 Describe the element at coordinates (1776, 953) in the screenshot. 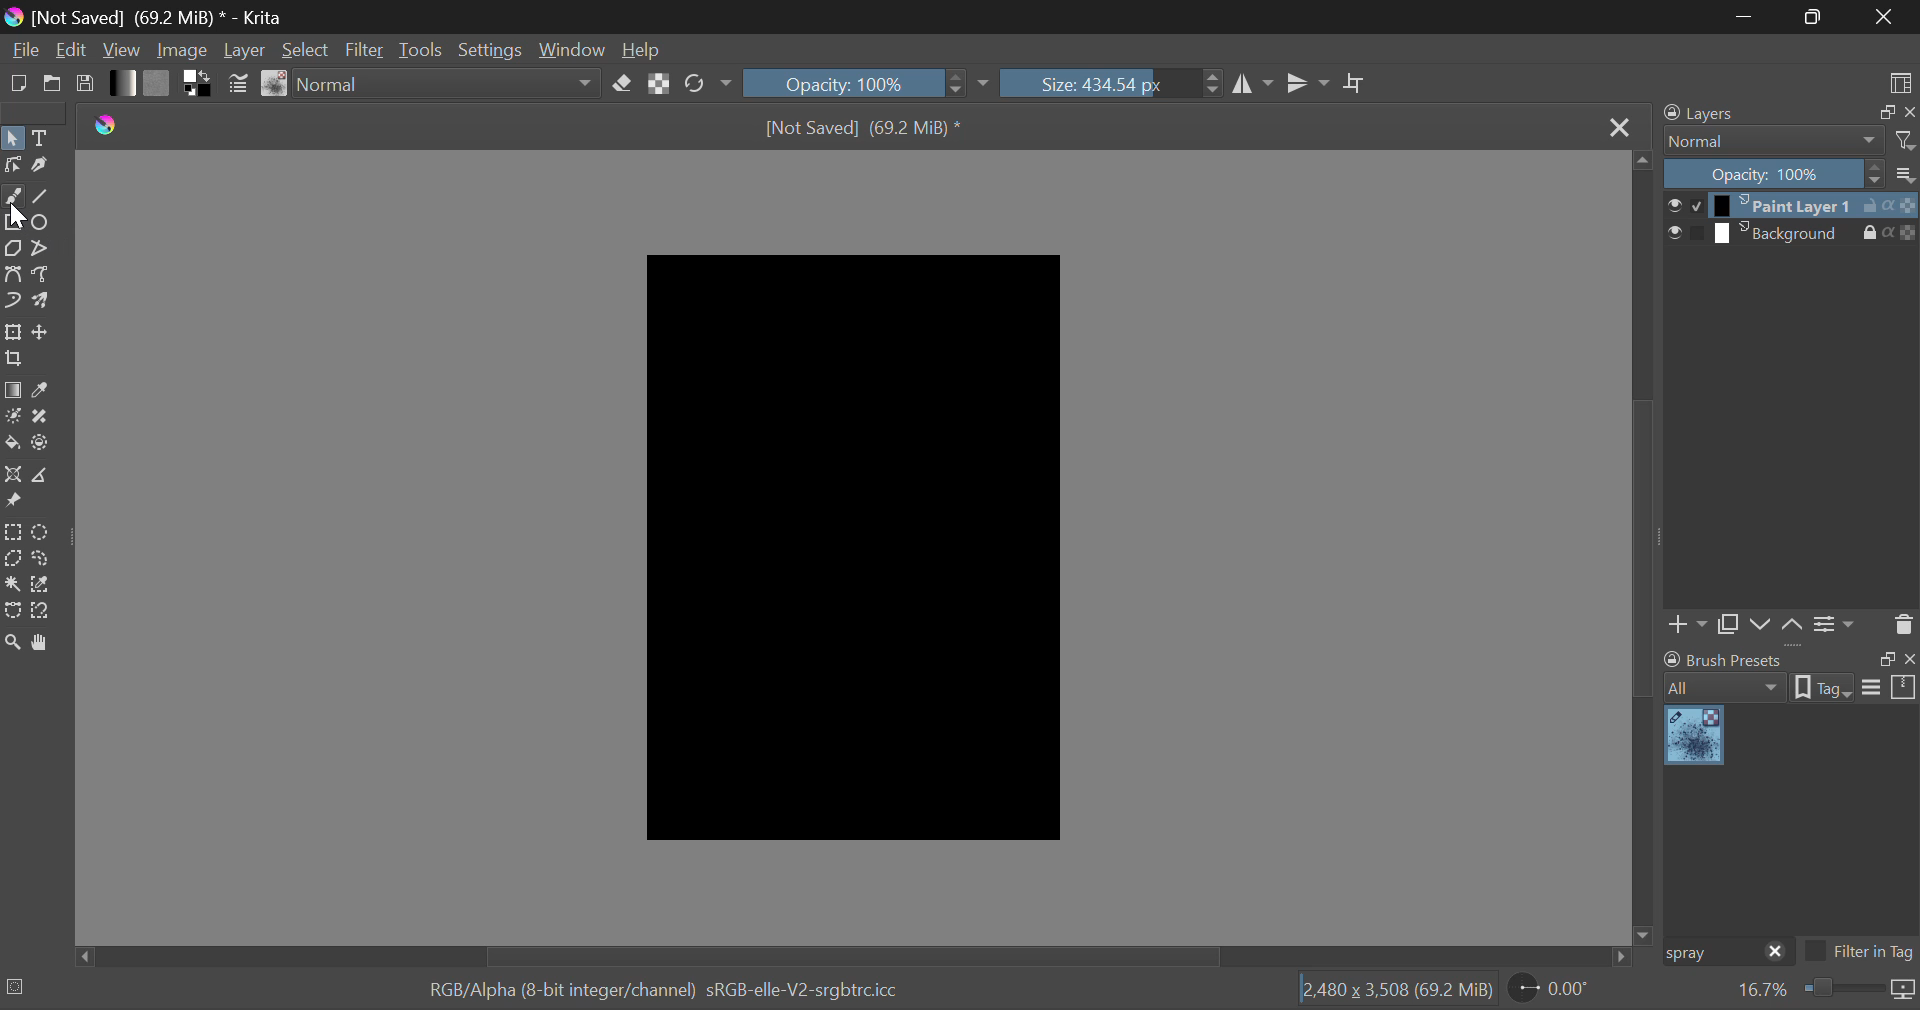

I see `close` at that location.